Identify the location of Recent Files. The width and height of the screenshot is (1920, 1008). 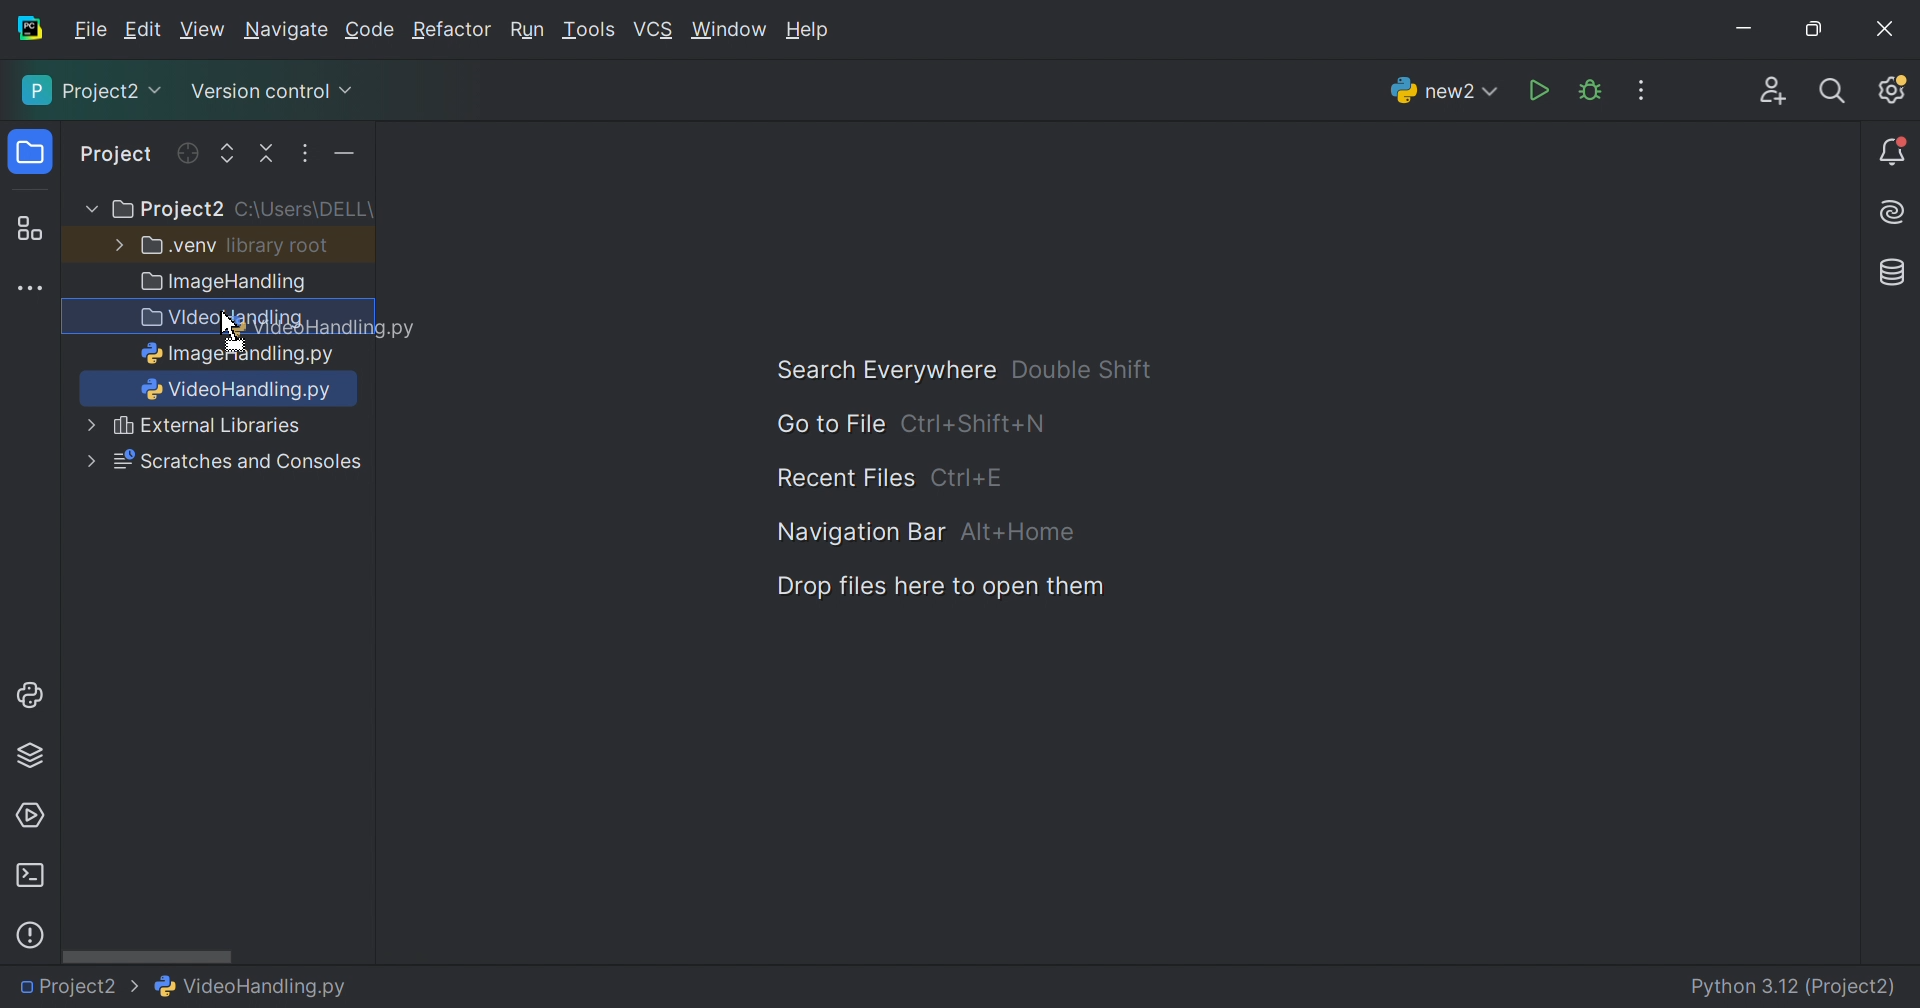
(845, 479).